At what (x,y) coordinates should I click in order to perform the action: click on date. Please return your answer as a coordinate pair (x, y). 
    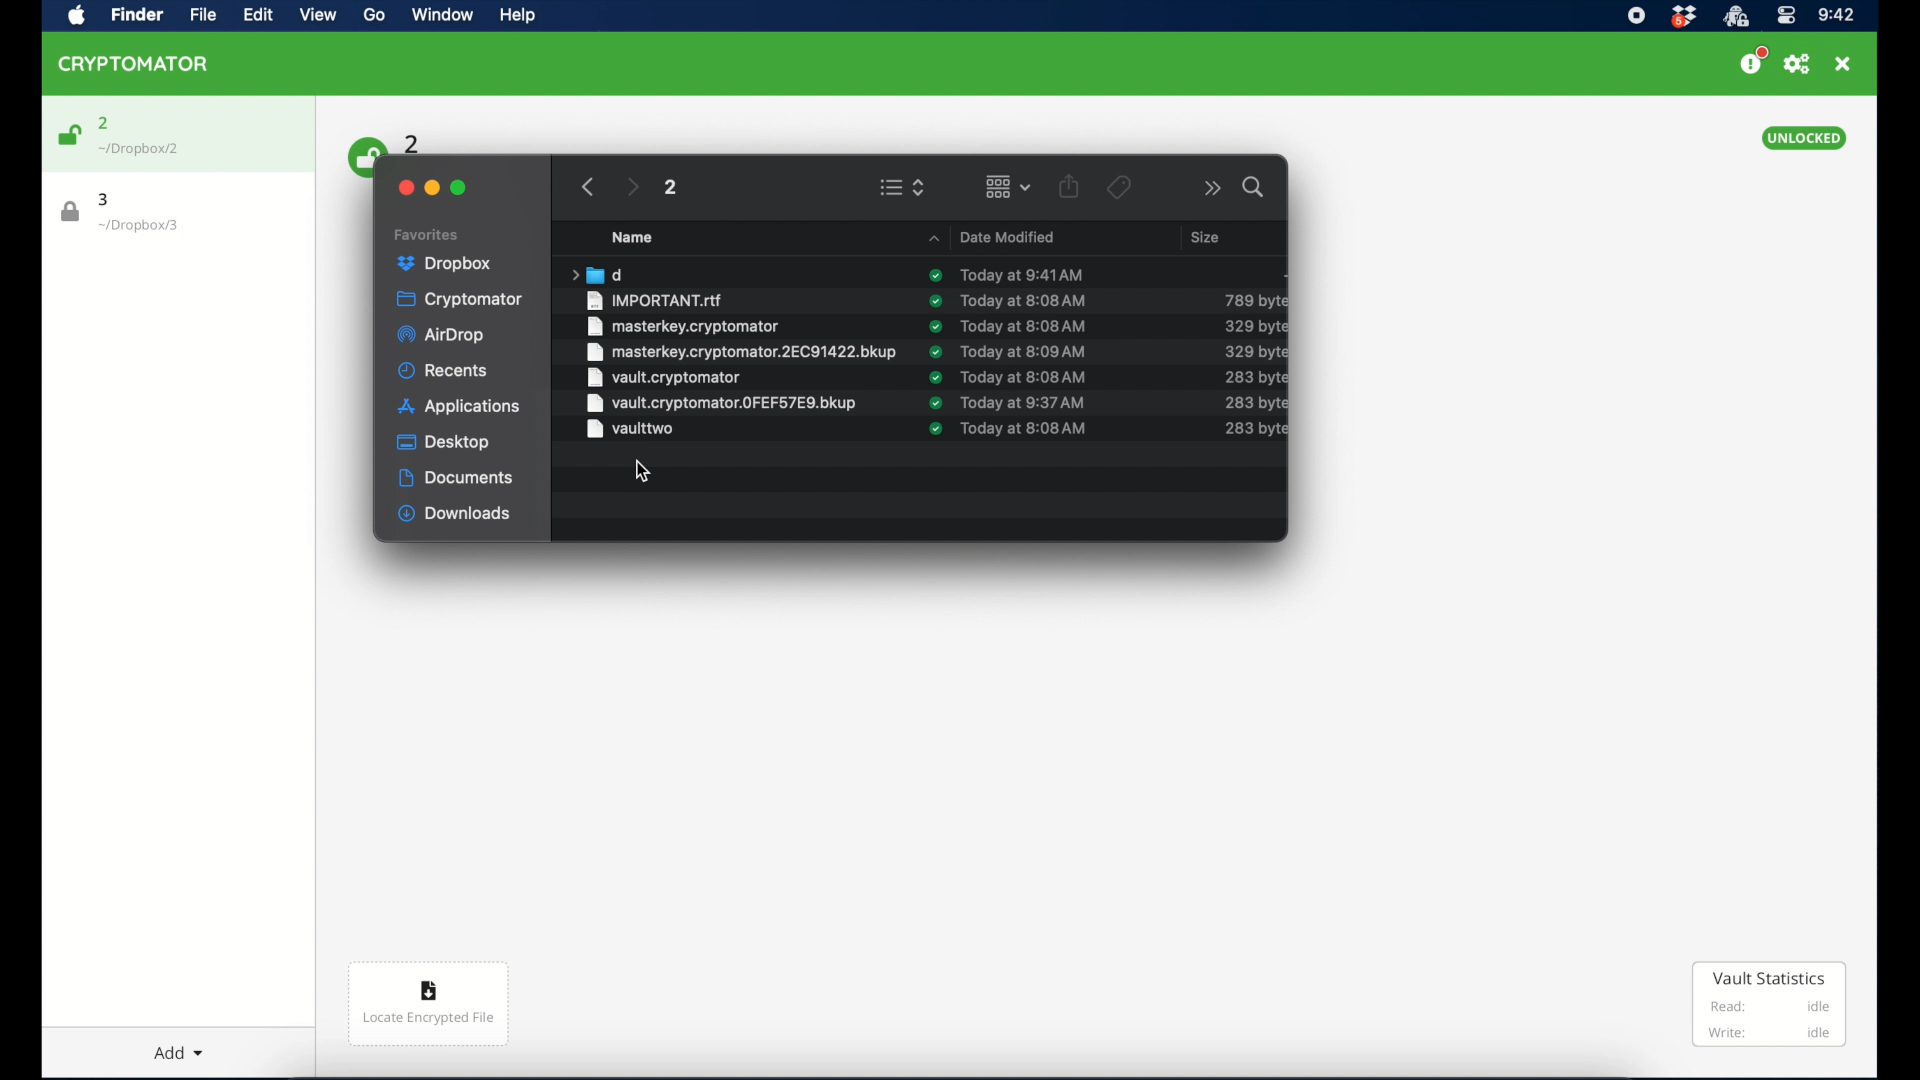
    Looking at the image, I should click on (1023, 429).